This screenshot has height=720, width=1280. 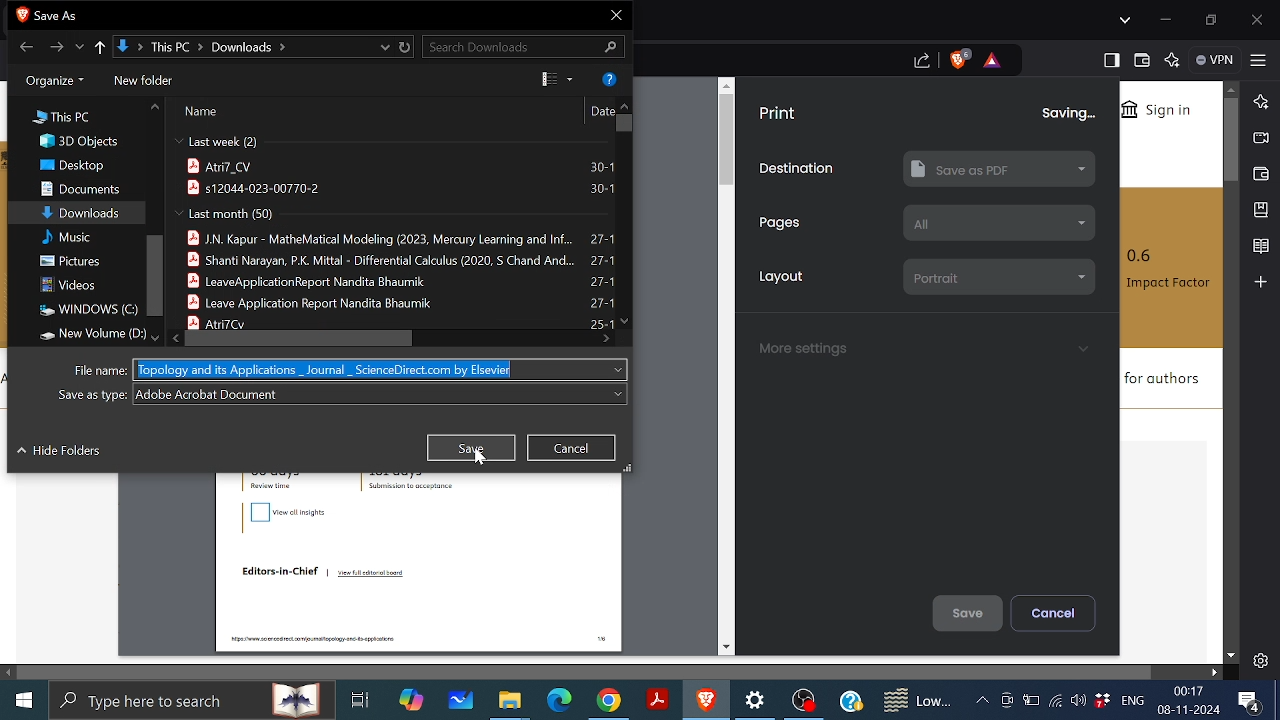 I want to click on Pictures, so click(x=71, y=262).